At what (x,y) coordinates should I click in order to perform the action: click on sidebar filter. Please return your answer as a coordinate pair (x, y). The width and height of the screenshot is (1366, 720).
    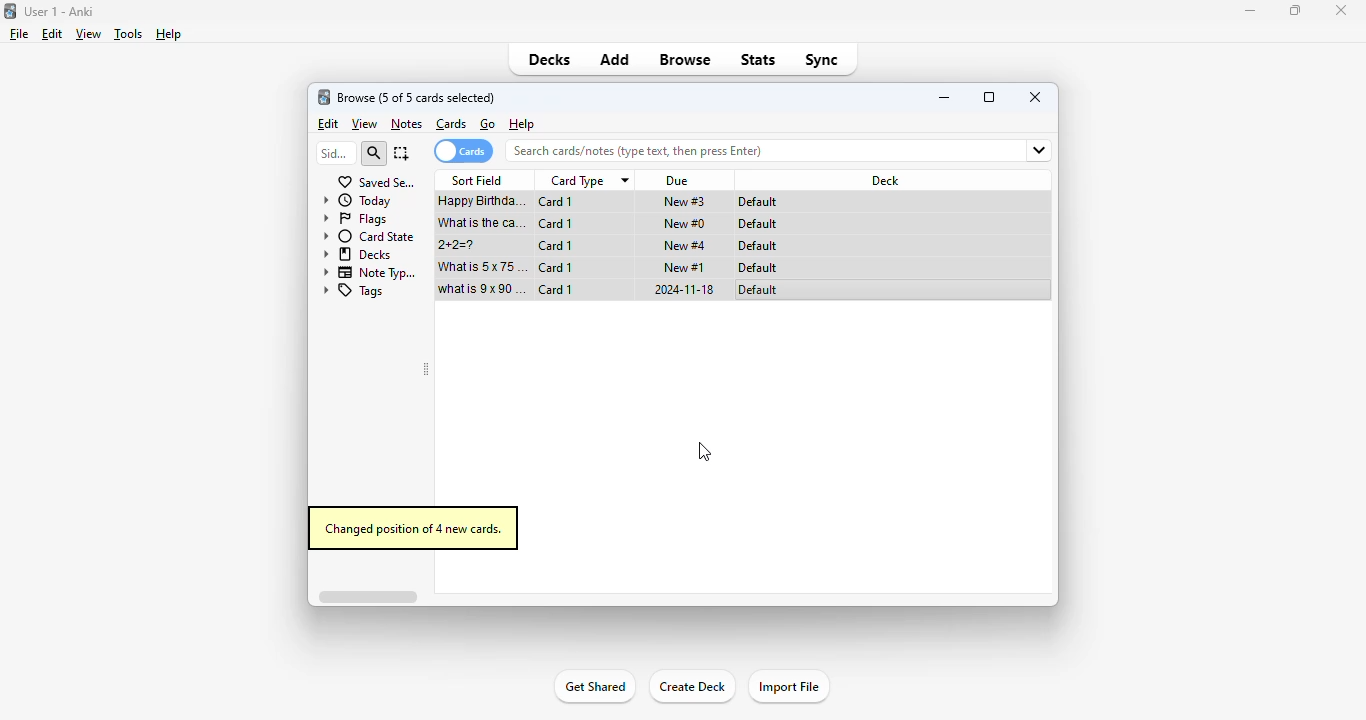
    Looking at the image, I should click on (335, 153).